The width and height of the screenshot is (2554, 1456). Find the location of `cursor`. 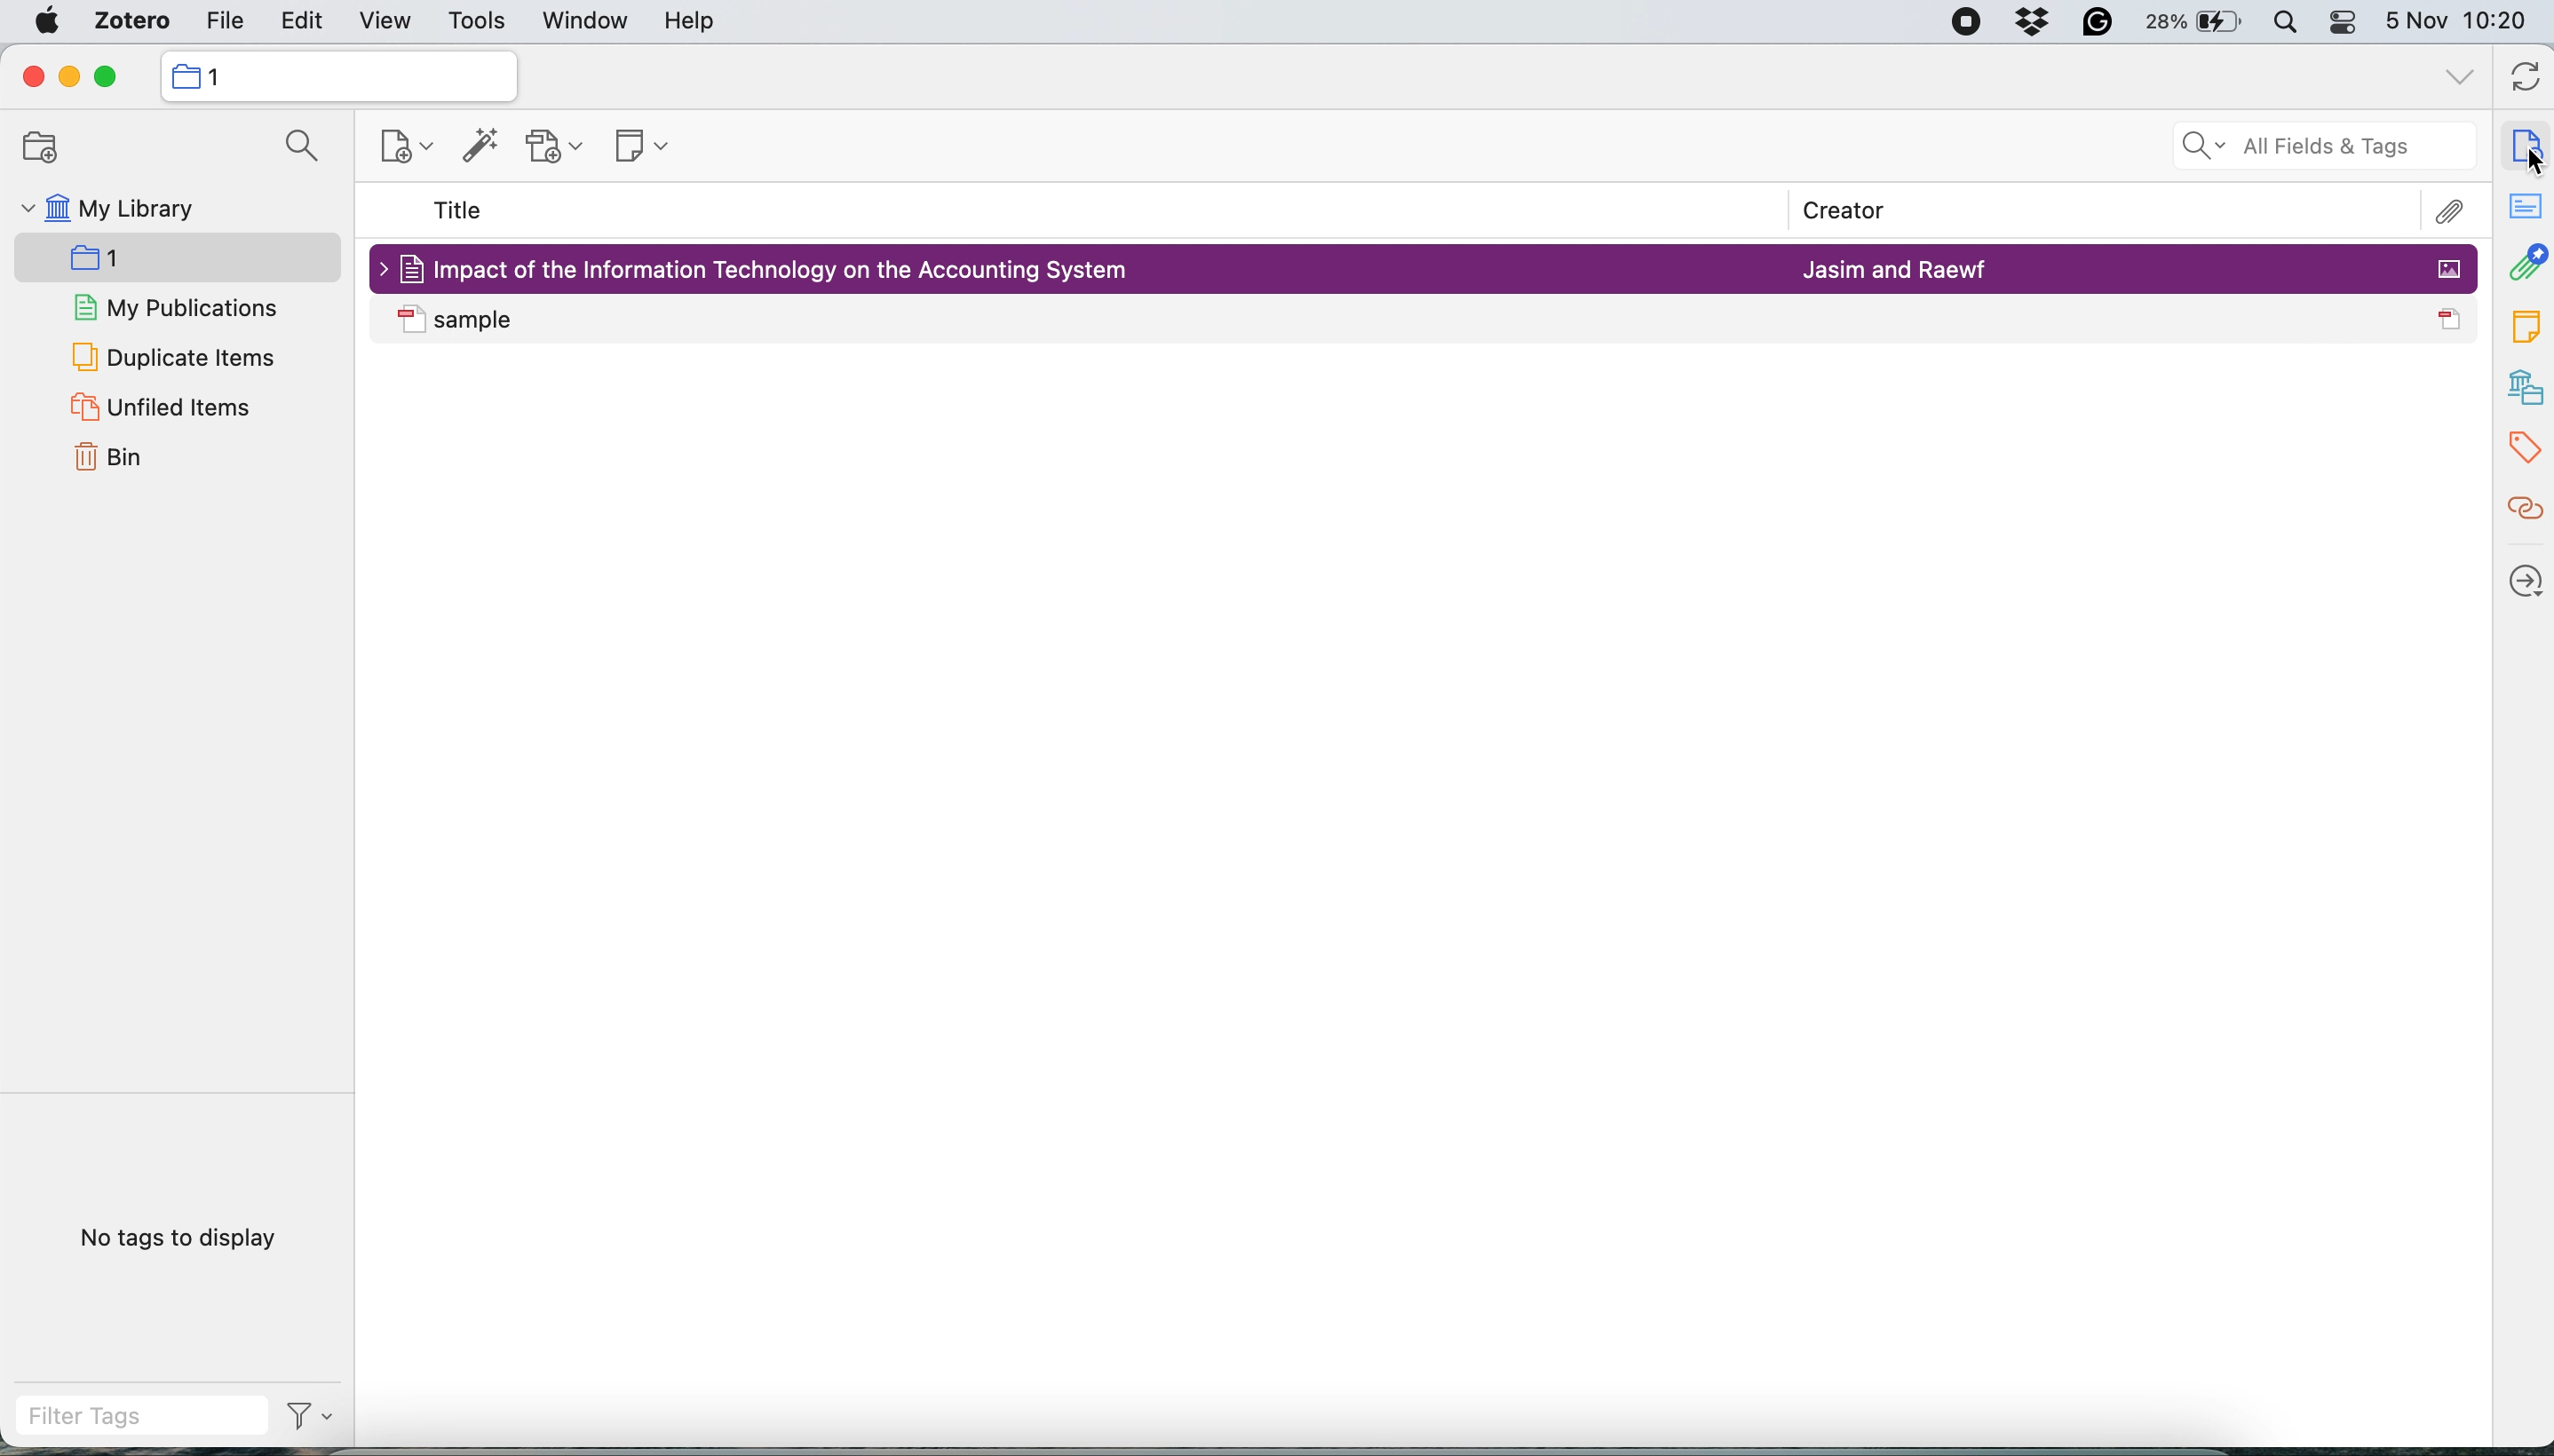

cursor is located at coordinates (2531, 162).